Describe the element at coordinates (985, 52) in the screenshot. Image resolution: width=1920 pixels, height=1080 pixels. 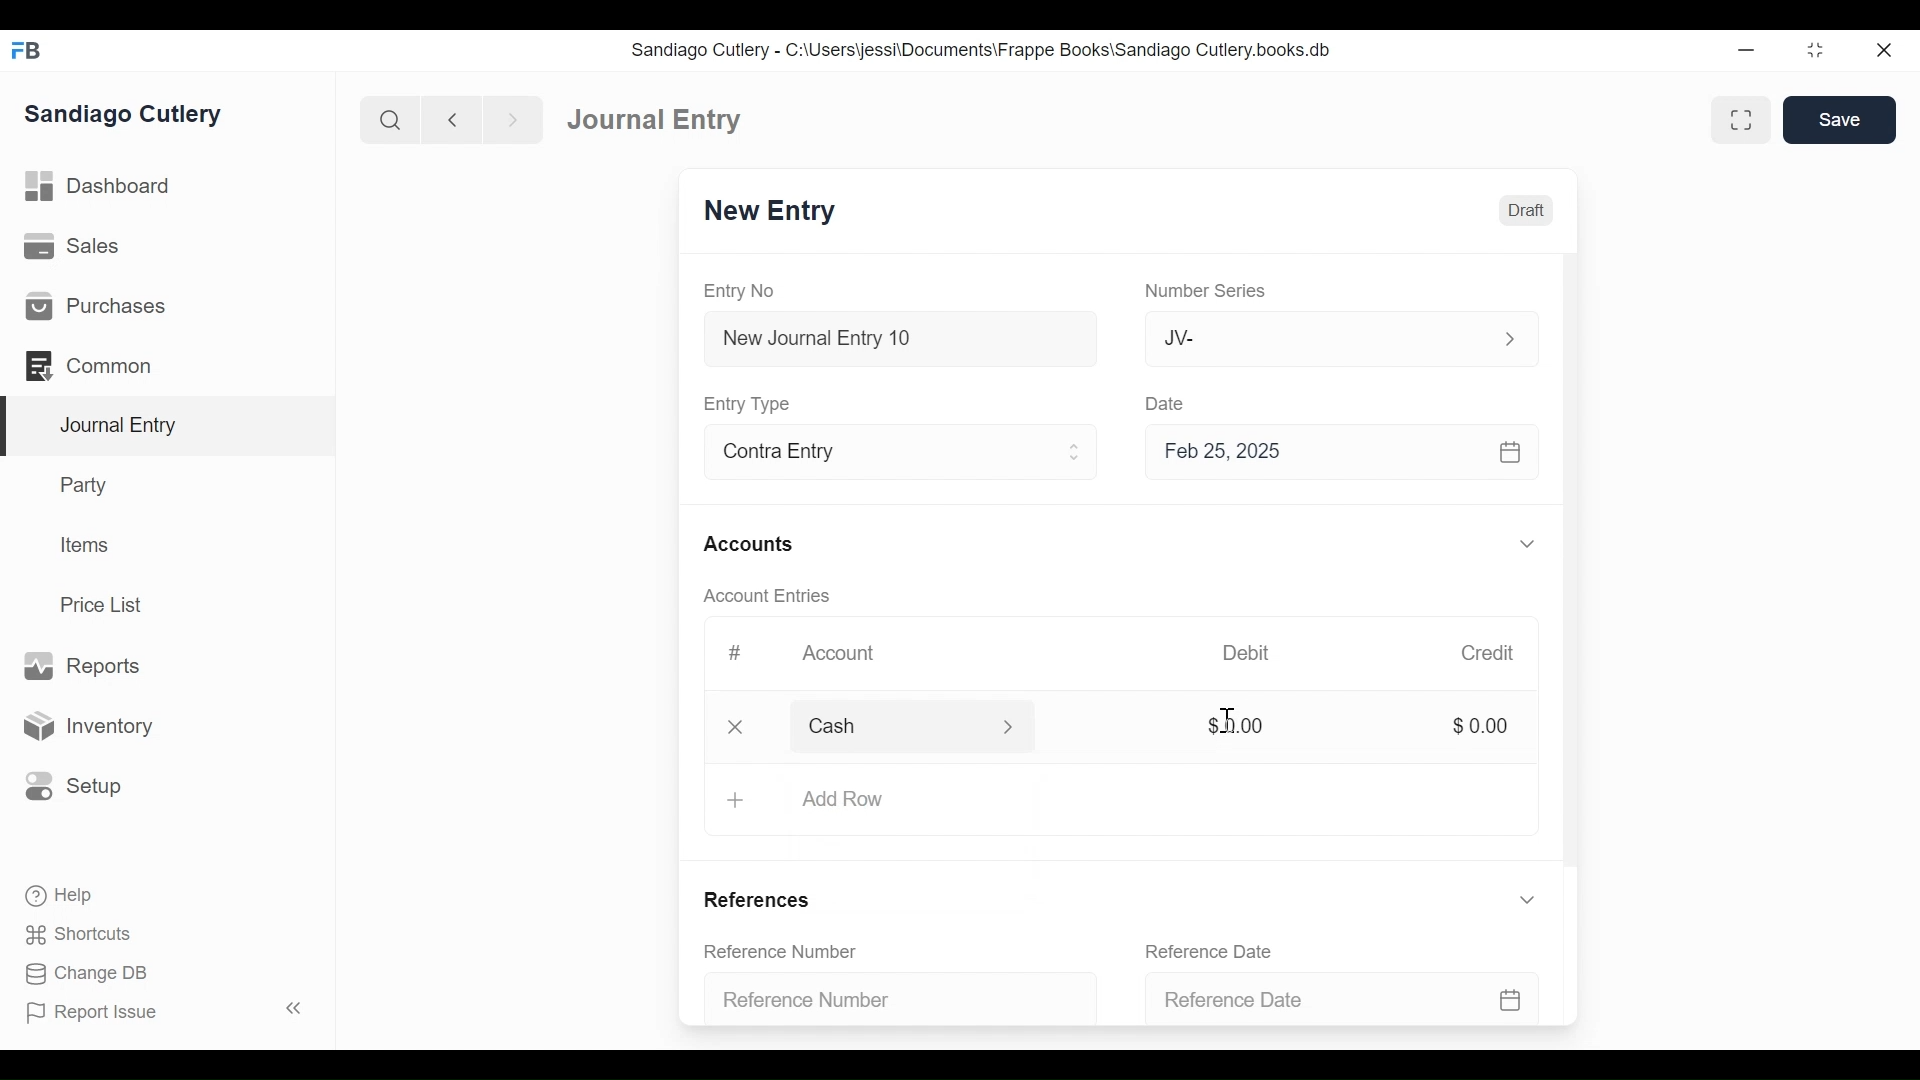
I see `Sandiago Cutlery - C:\Users\jessi\Documents\Frappe Books\Sandiago Cutlery.books.db` at that location.